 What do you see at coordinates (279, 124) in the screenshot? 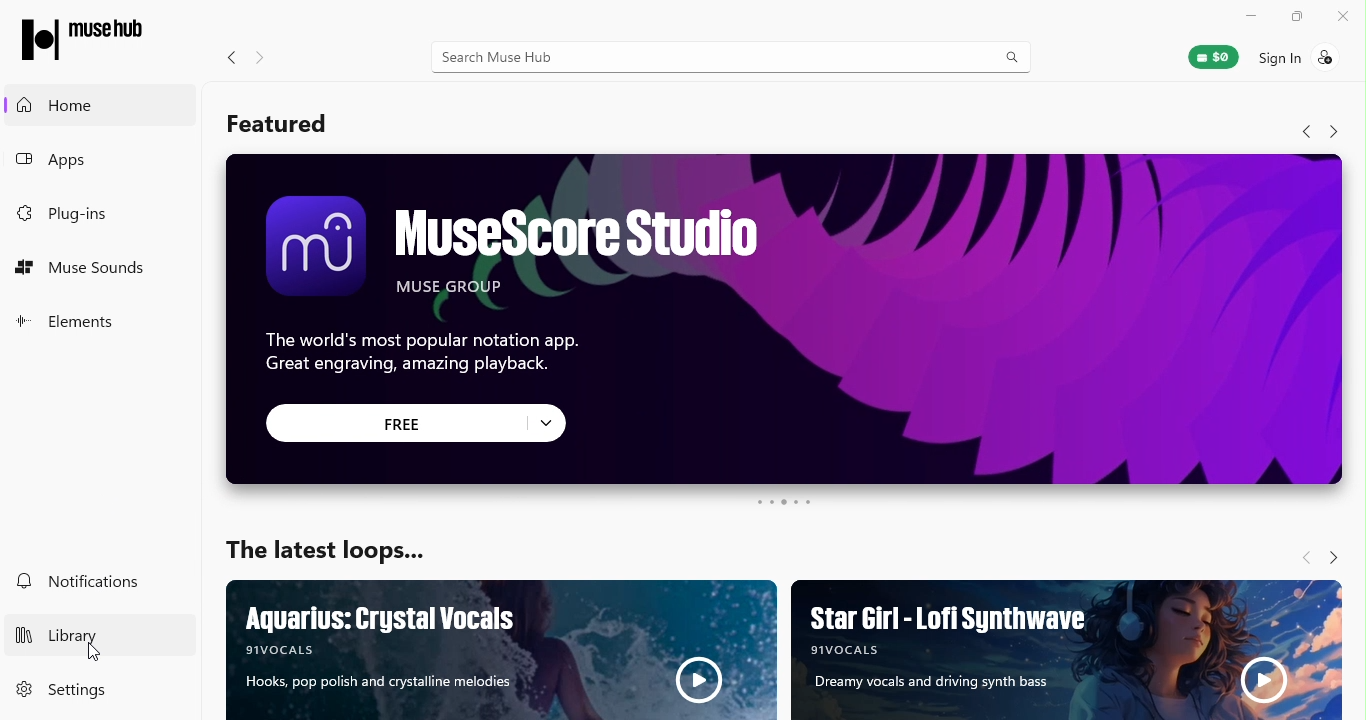
I see `Featured` at bounding box center [279, 124].